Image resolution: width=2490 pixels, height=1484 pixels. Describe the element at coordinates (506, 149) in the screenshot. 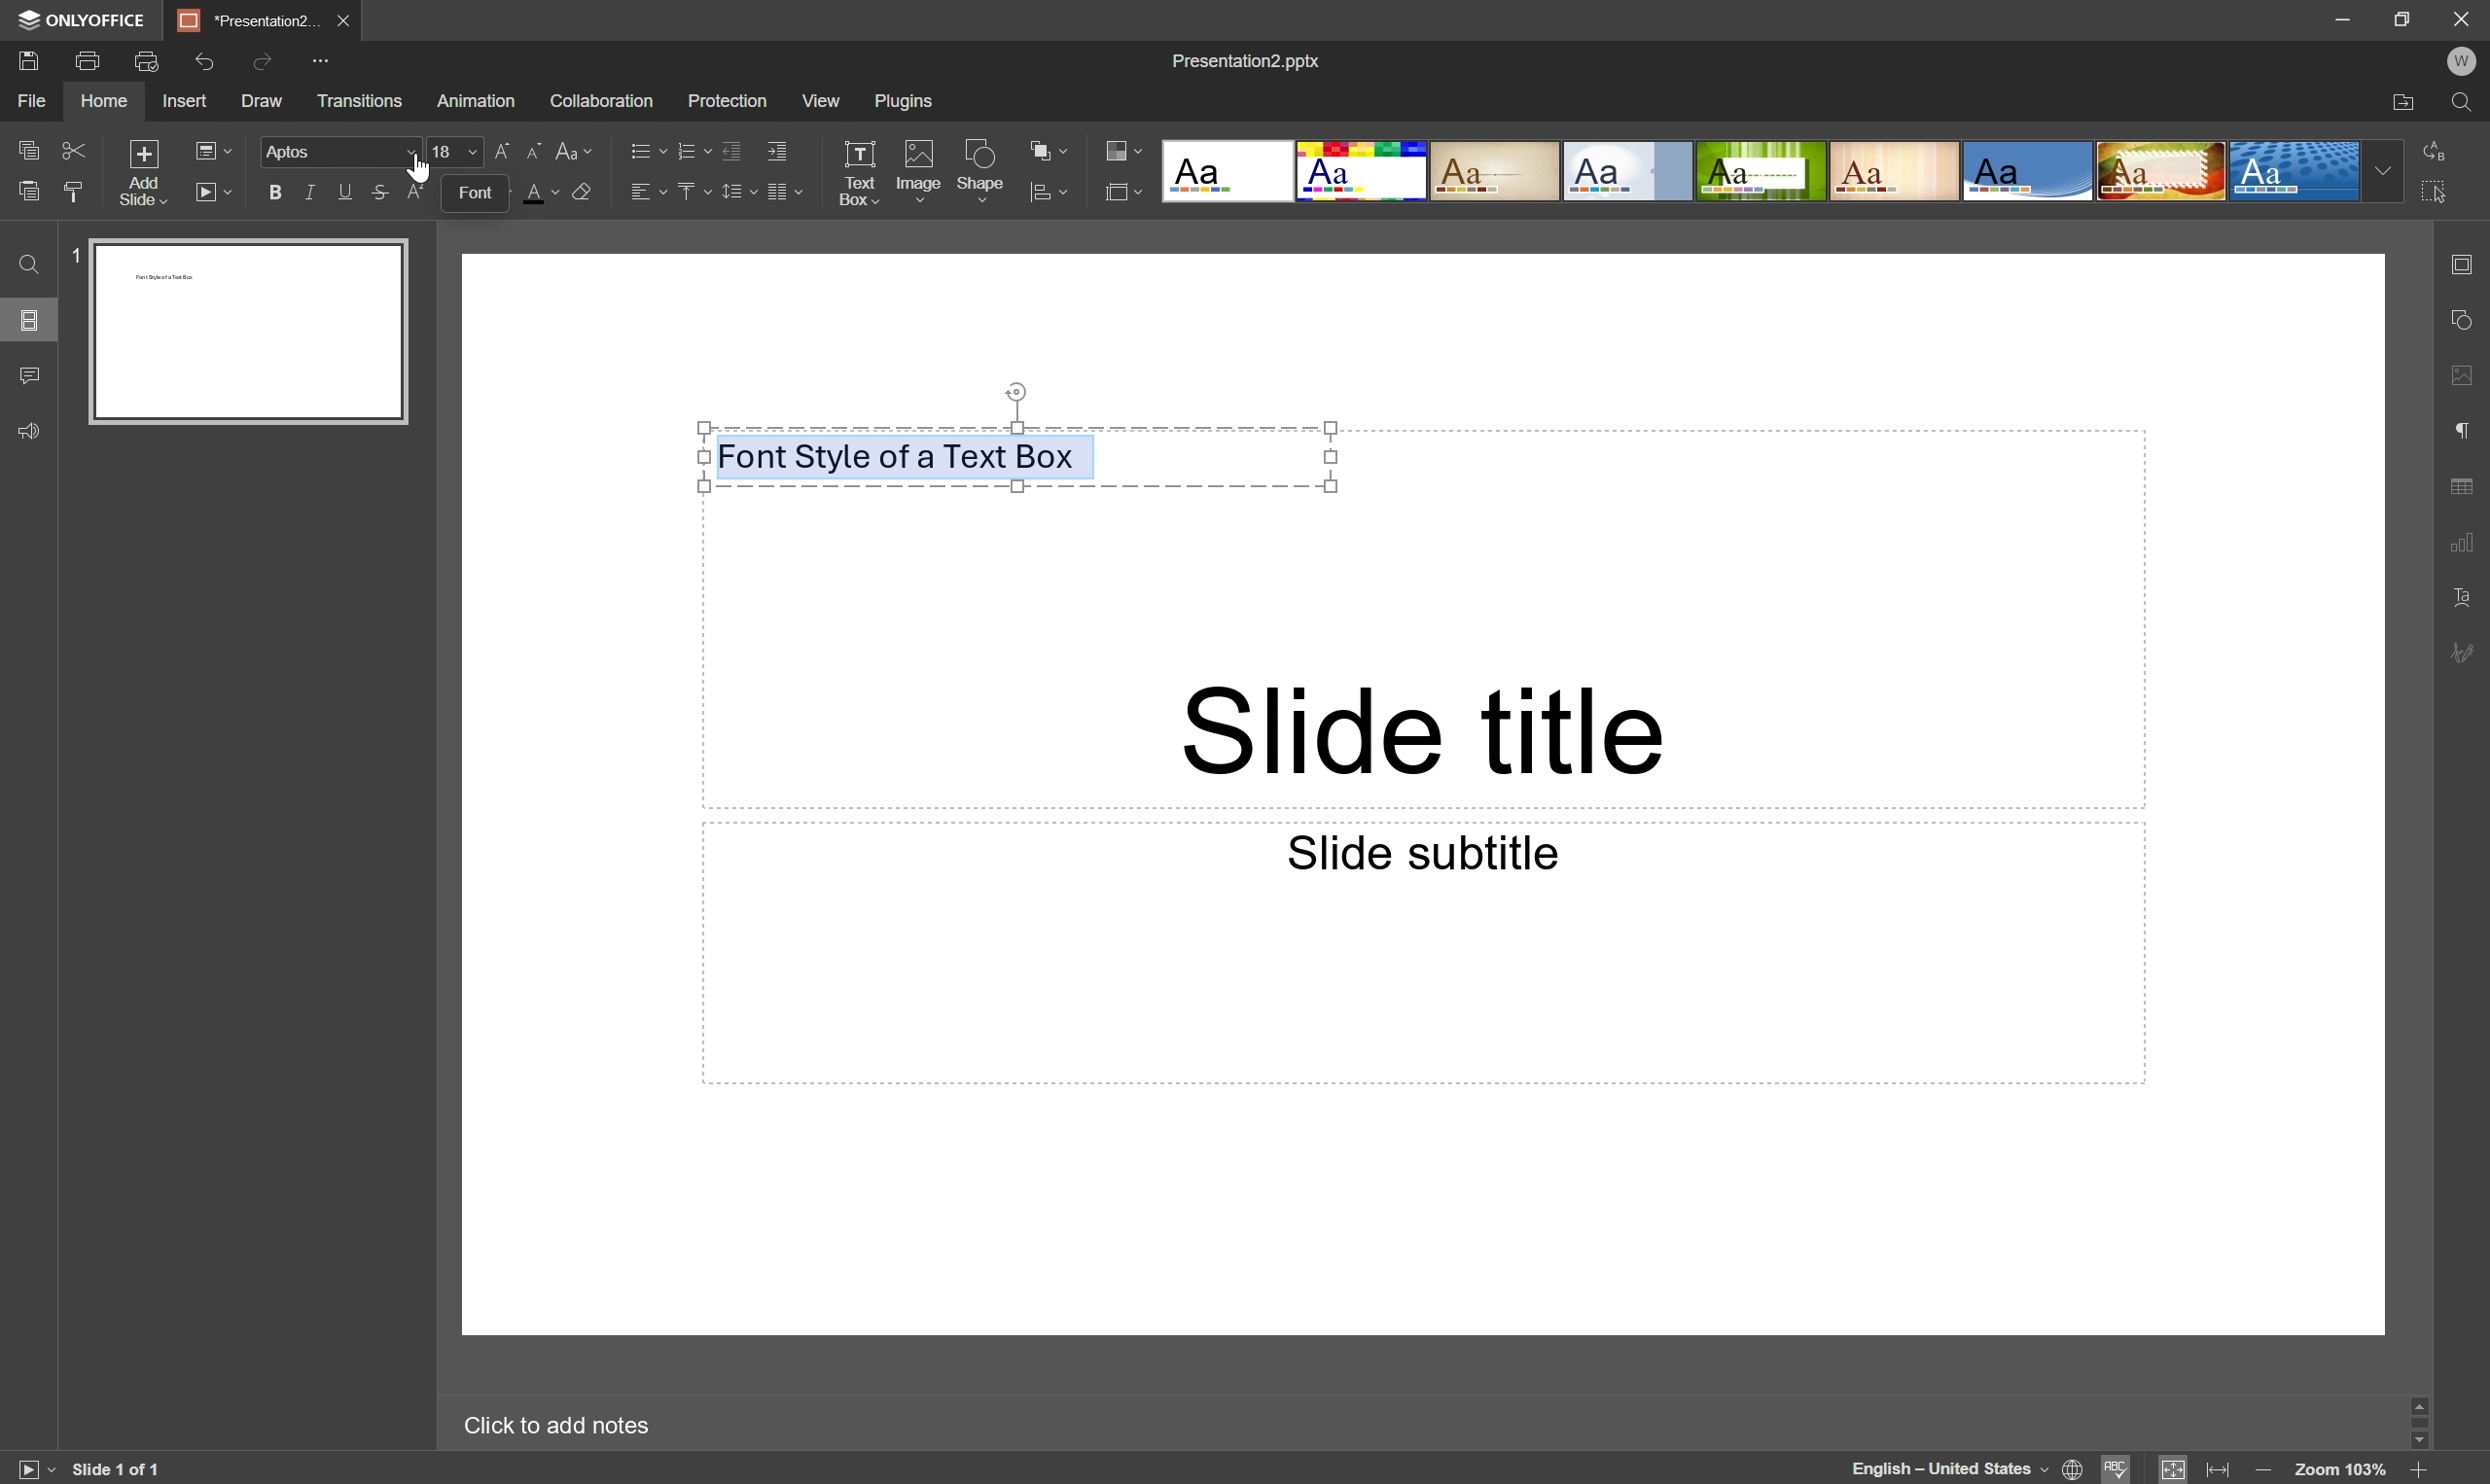

I see `Increment font size` at that location.